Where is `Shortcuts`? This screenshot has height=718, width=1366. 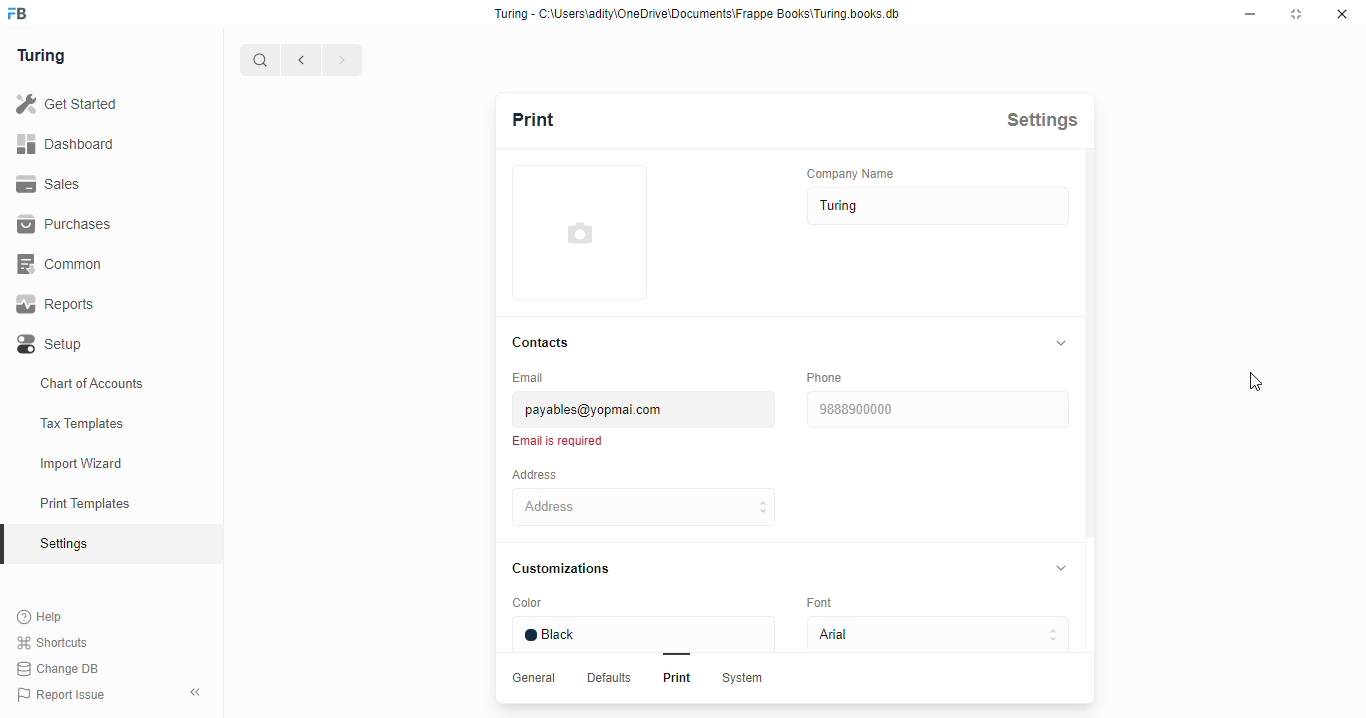
Shortcuts is located at coordinates (57, 642).